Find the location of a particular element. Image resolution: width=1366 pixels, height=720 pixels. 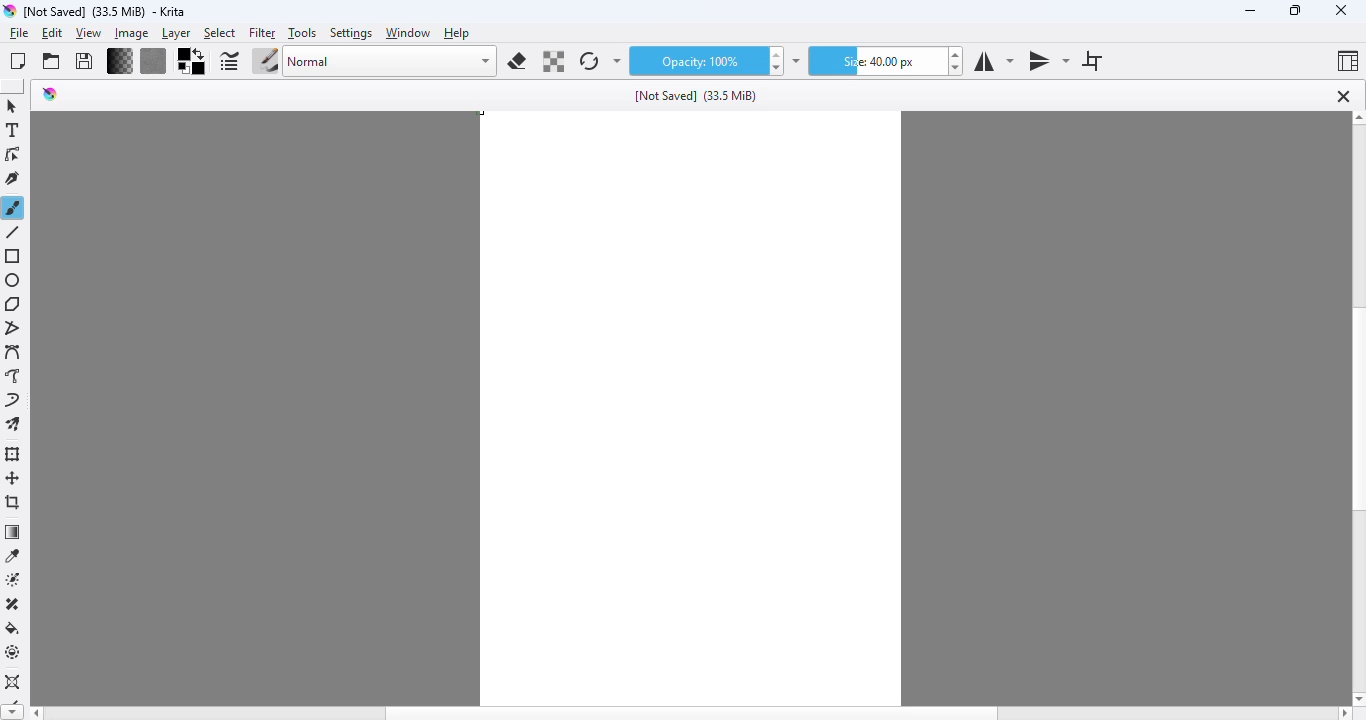

rectangle tool is located at coordinates (13, 257).